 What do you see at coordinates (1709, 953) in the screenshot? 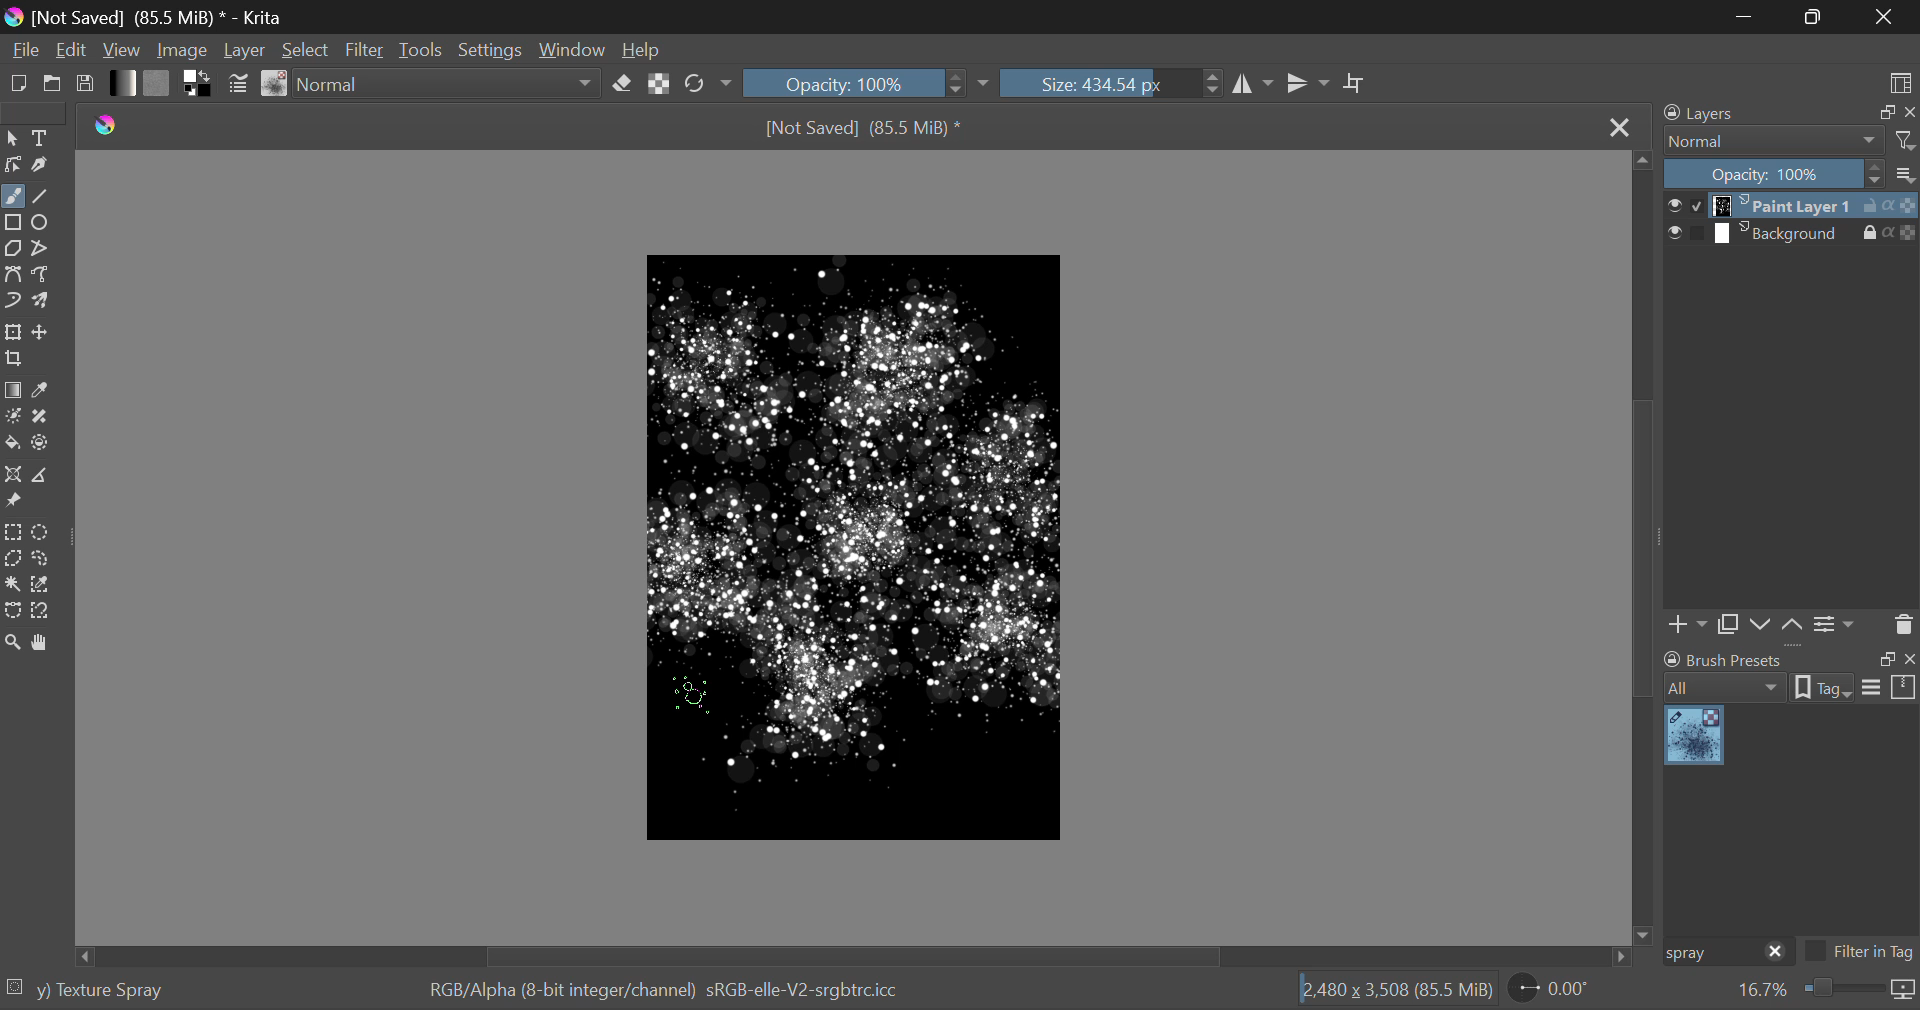
I see `Brush Preset Search: "spray"` at bounding box center [1709, 953].